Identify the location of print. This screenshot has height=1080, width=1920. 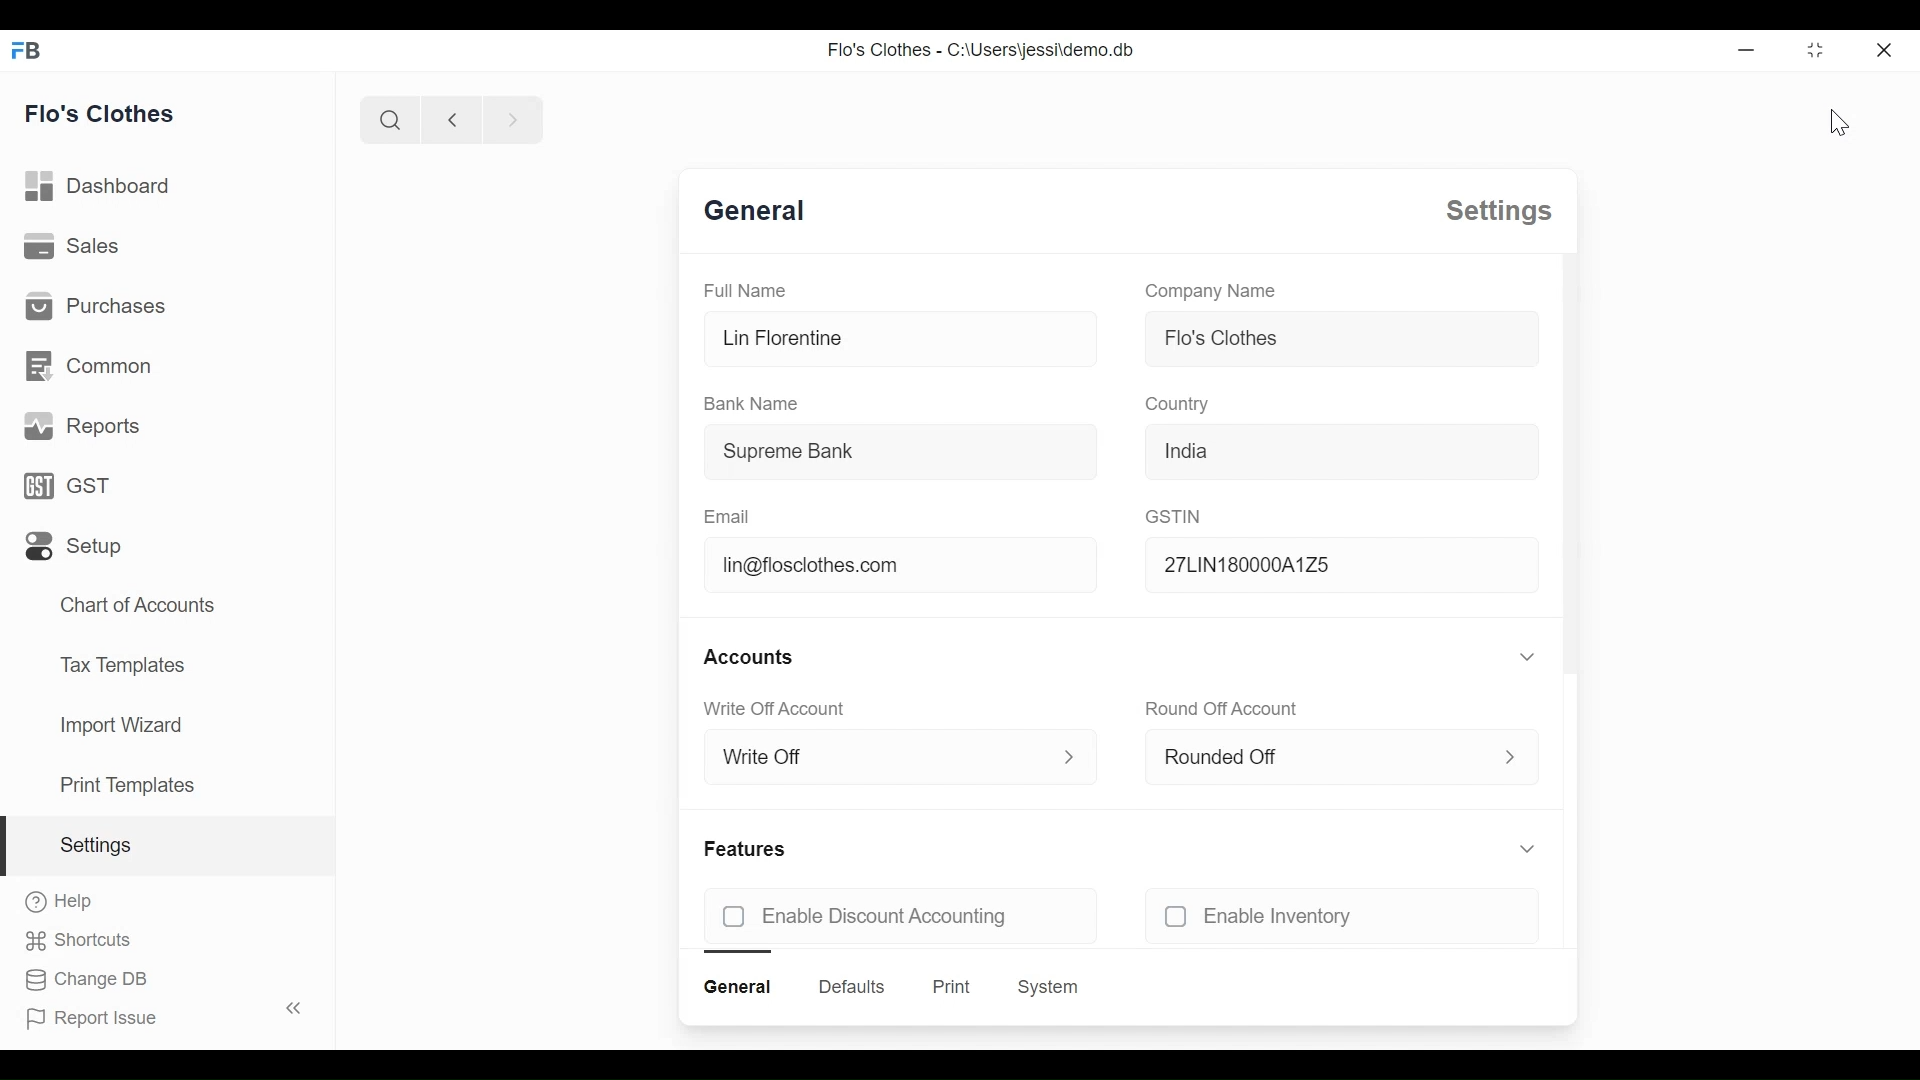
(952, 986).